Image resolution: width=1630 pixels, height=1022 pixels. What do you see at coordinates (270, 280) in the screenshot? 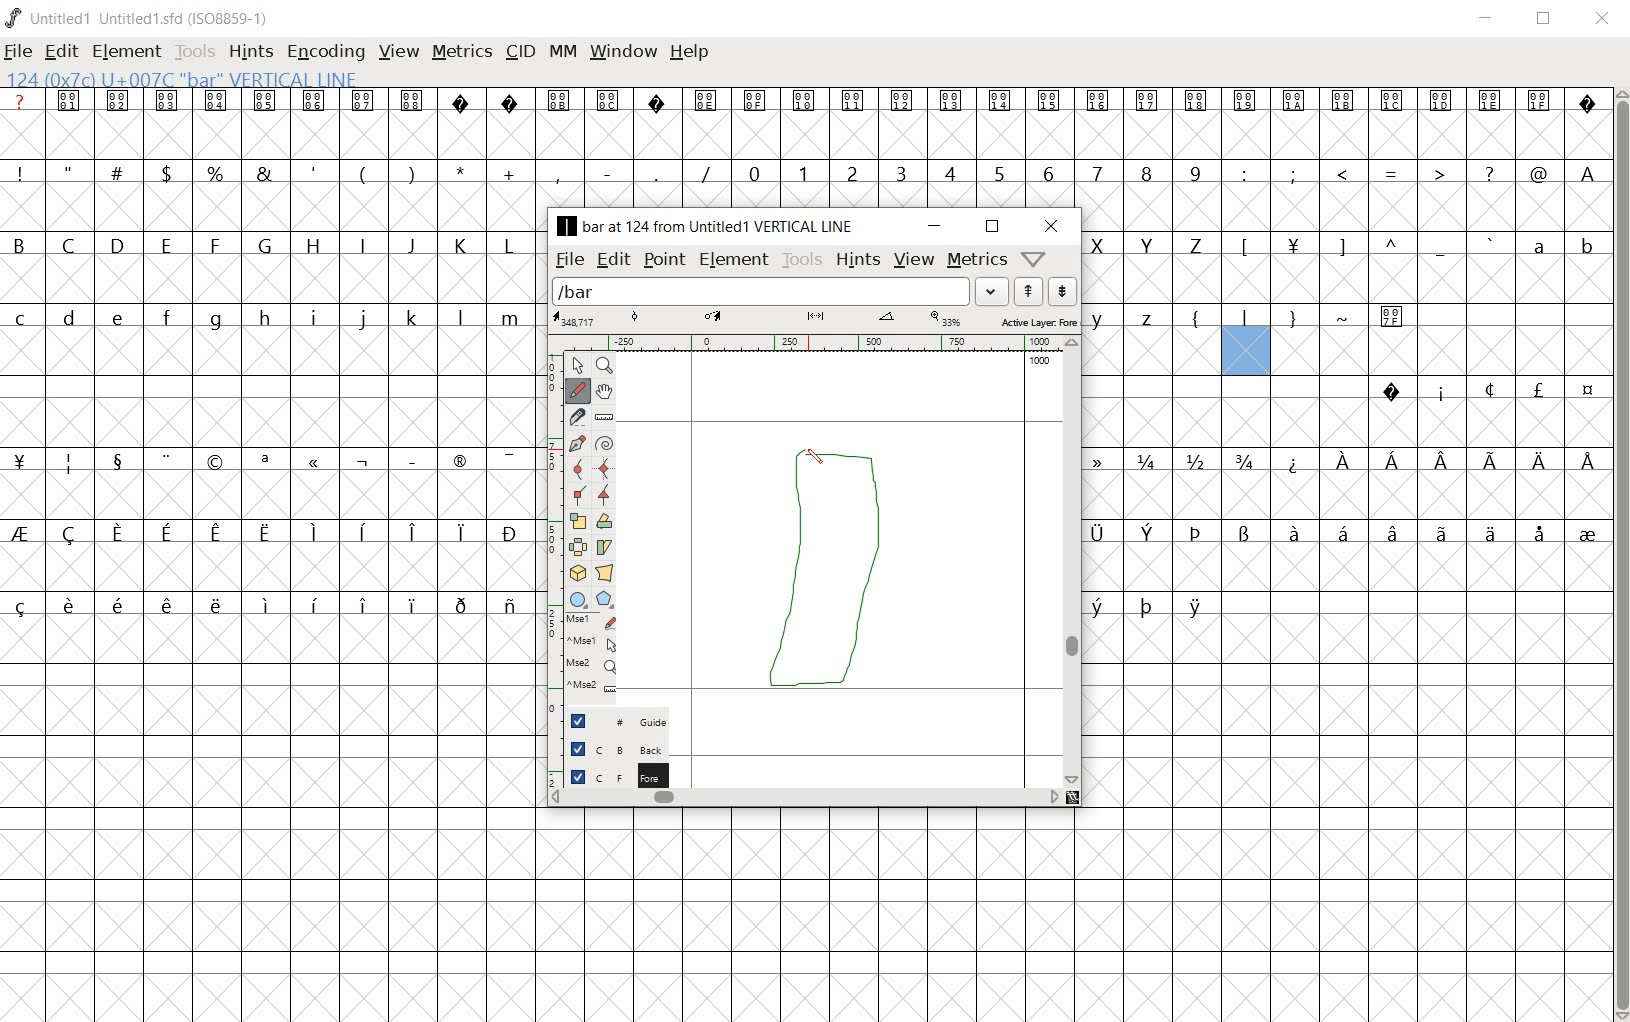
I see `empty cells` at bounding box center [270, 280].